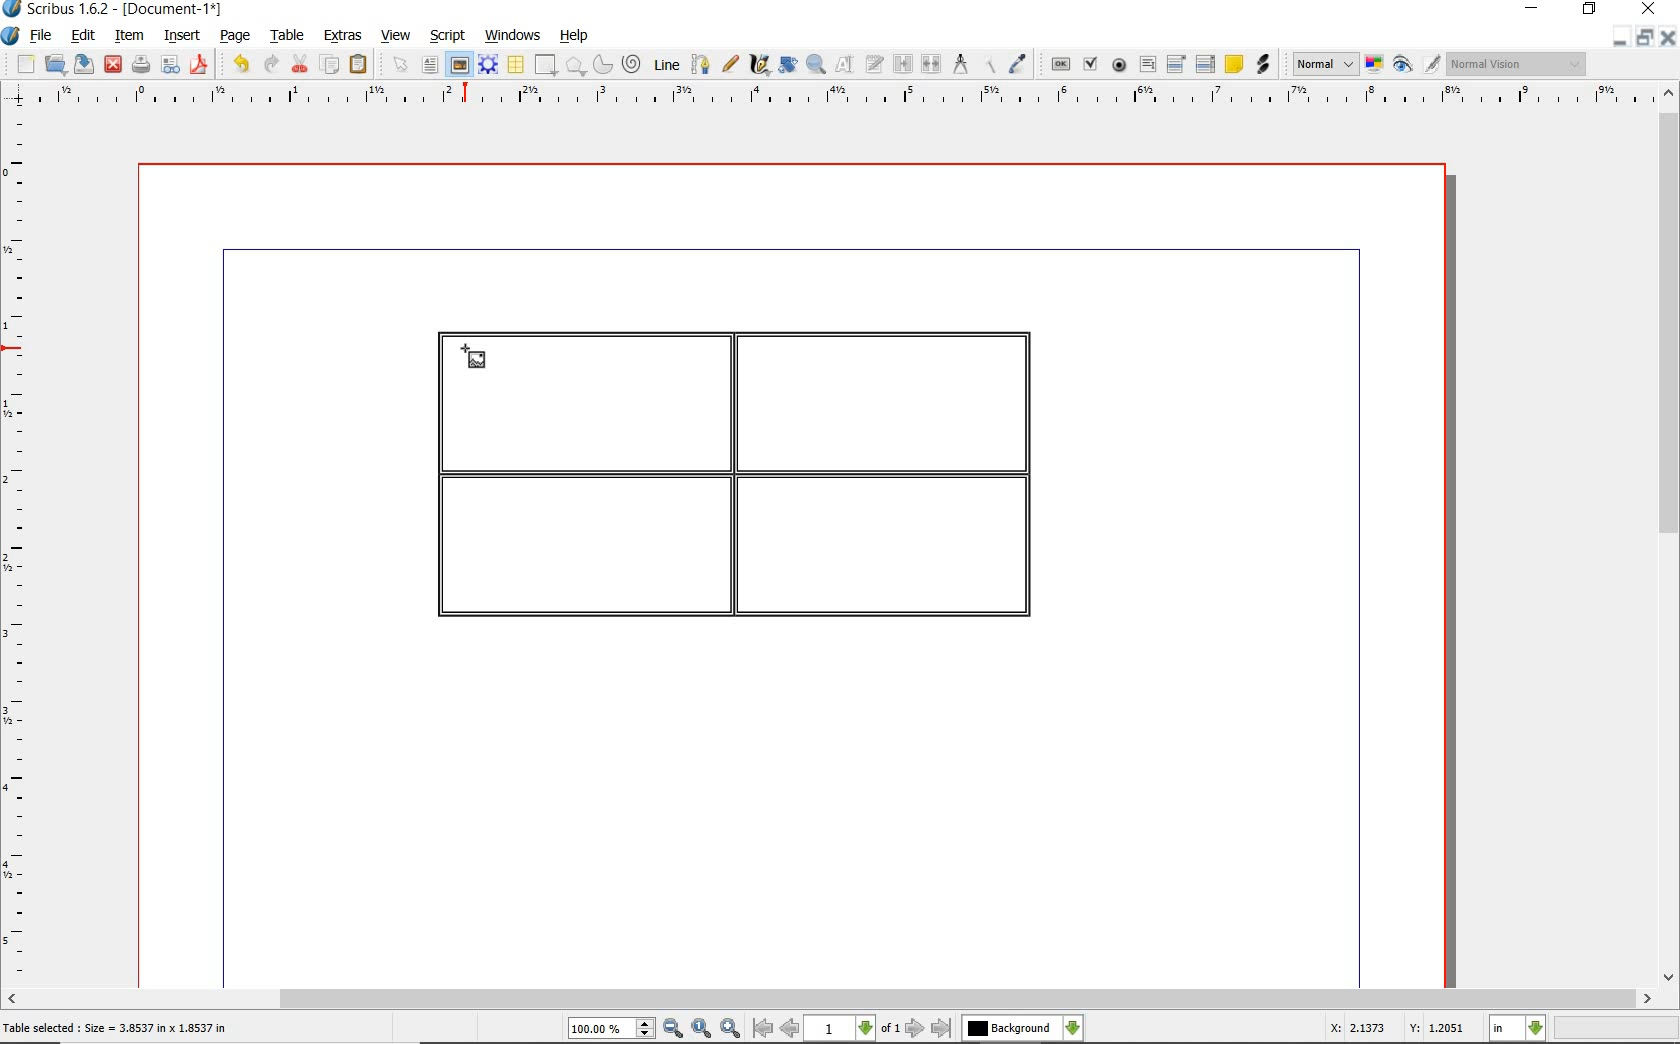 This screenshot has width=1680, height=1044. Describe the element at coordinates (1396, 1029) in the screenshot. I see `X: 2.1373 Y: 1.2051` at that location.